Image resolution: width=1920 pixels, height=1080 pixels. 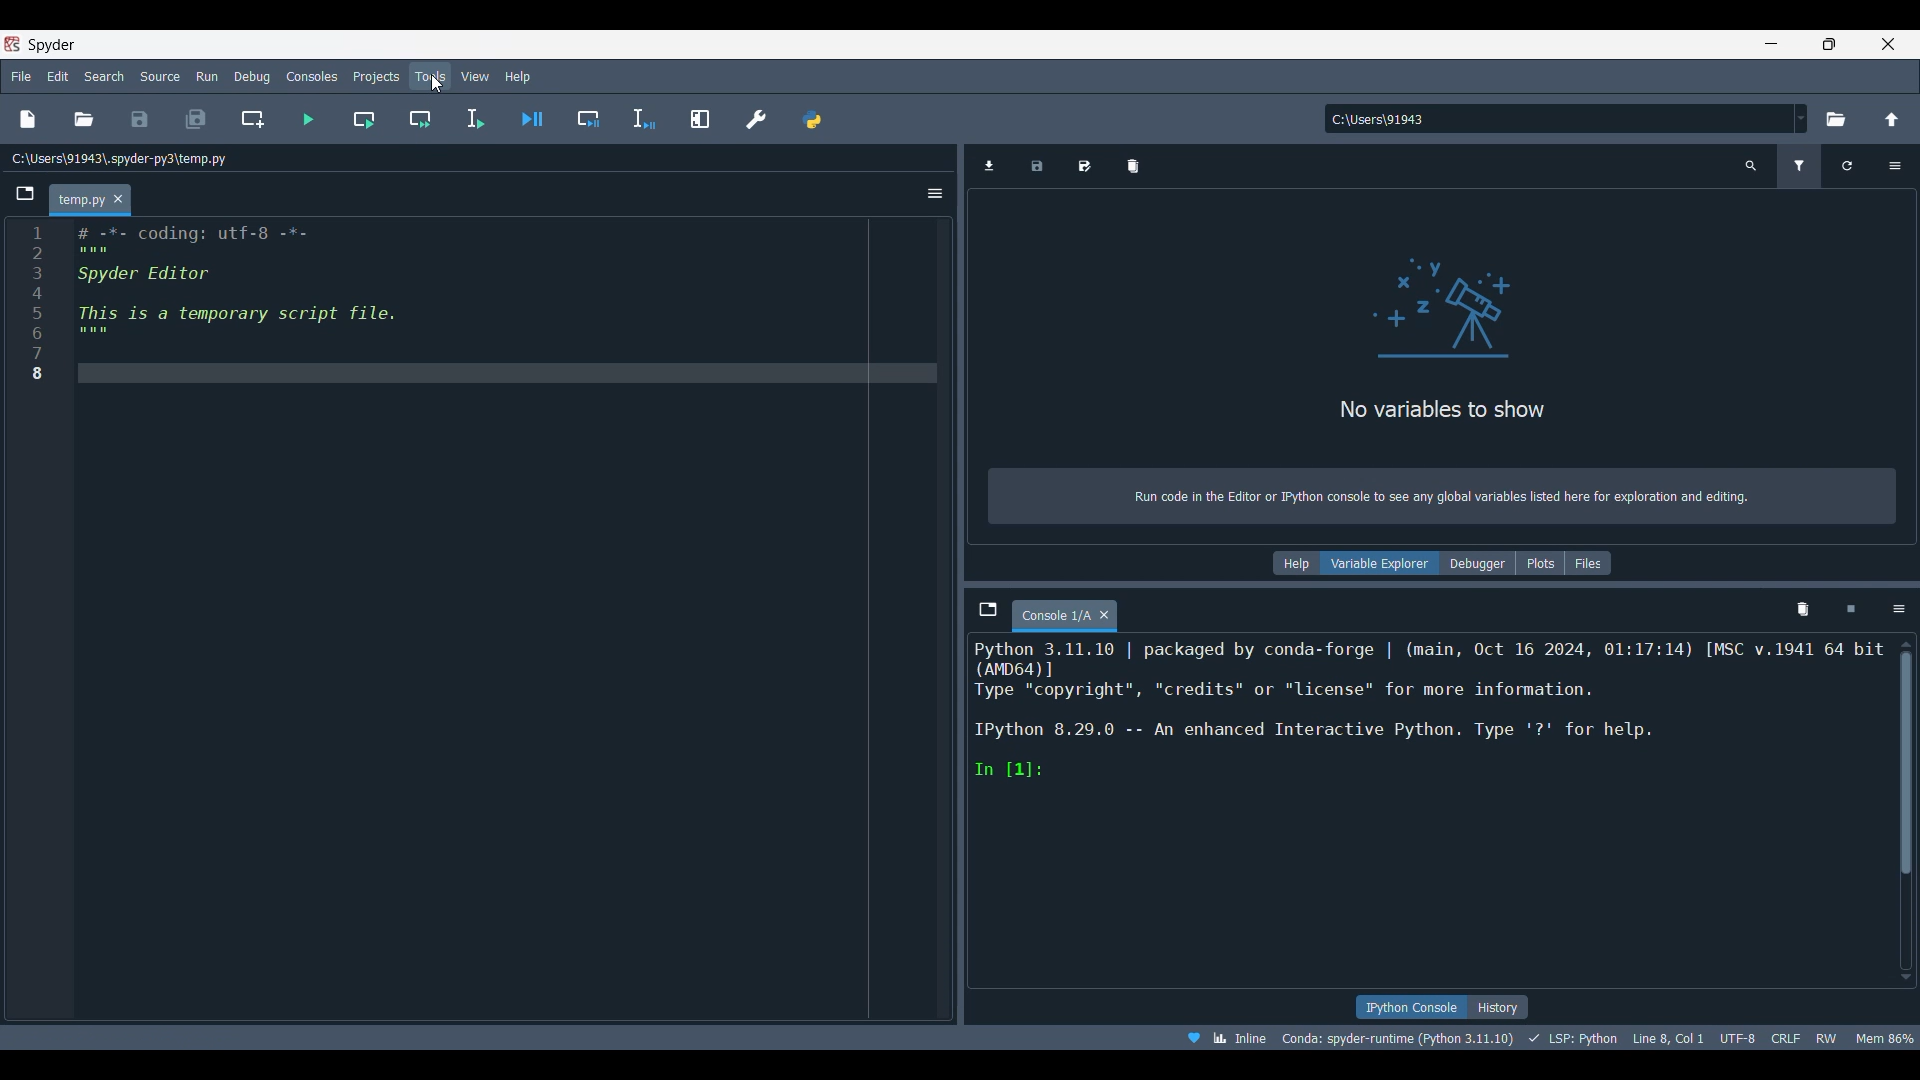 I want to click on Edit menu, so click(x=57, y=77).